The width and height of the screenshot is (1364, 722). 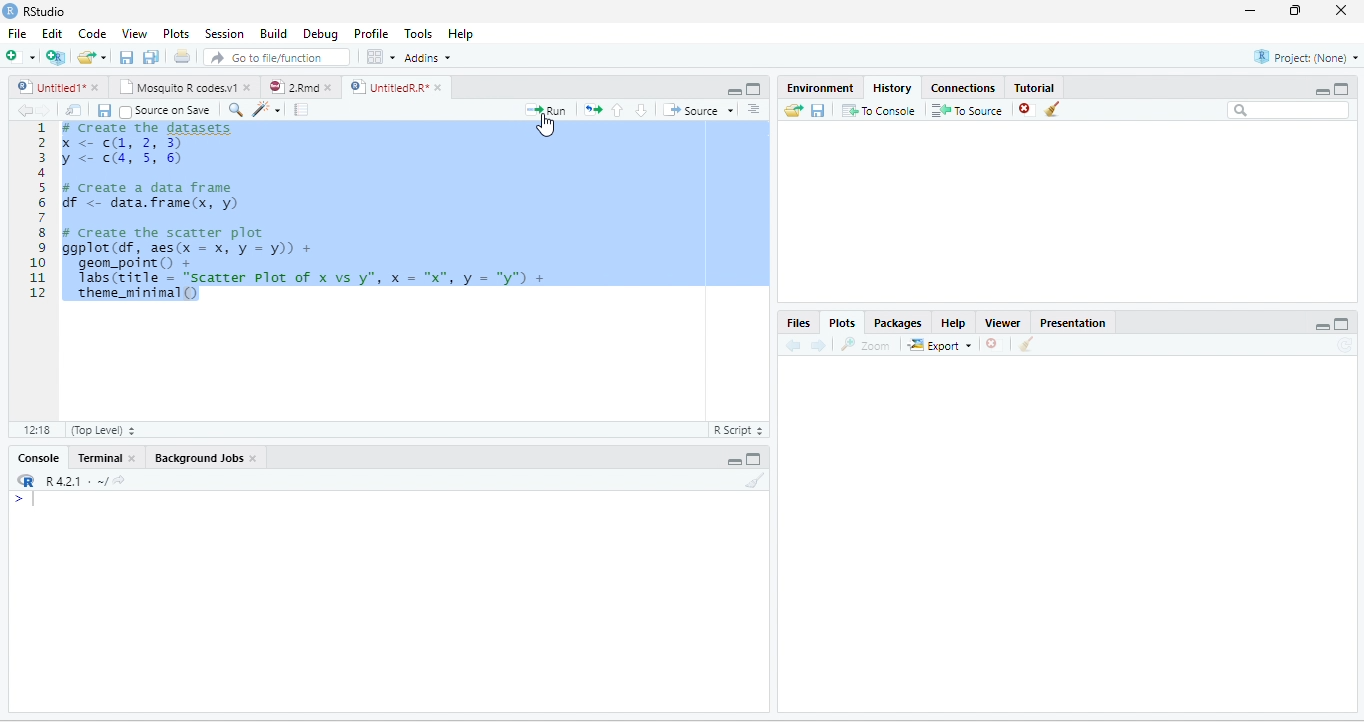 I want to click on Plots, so click(x=176, y=33).